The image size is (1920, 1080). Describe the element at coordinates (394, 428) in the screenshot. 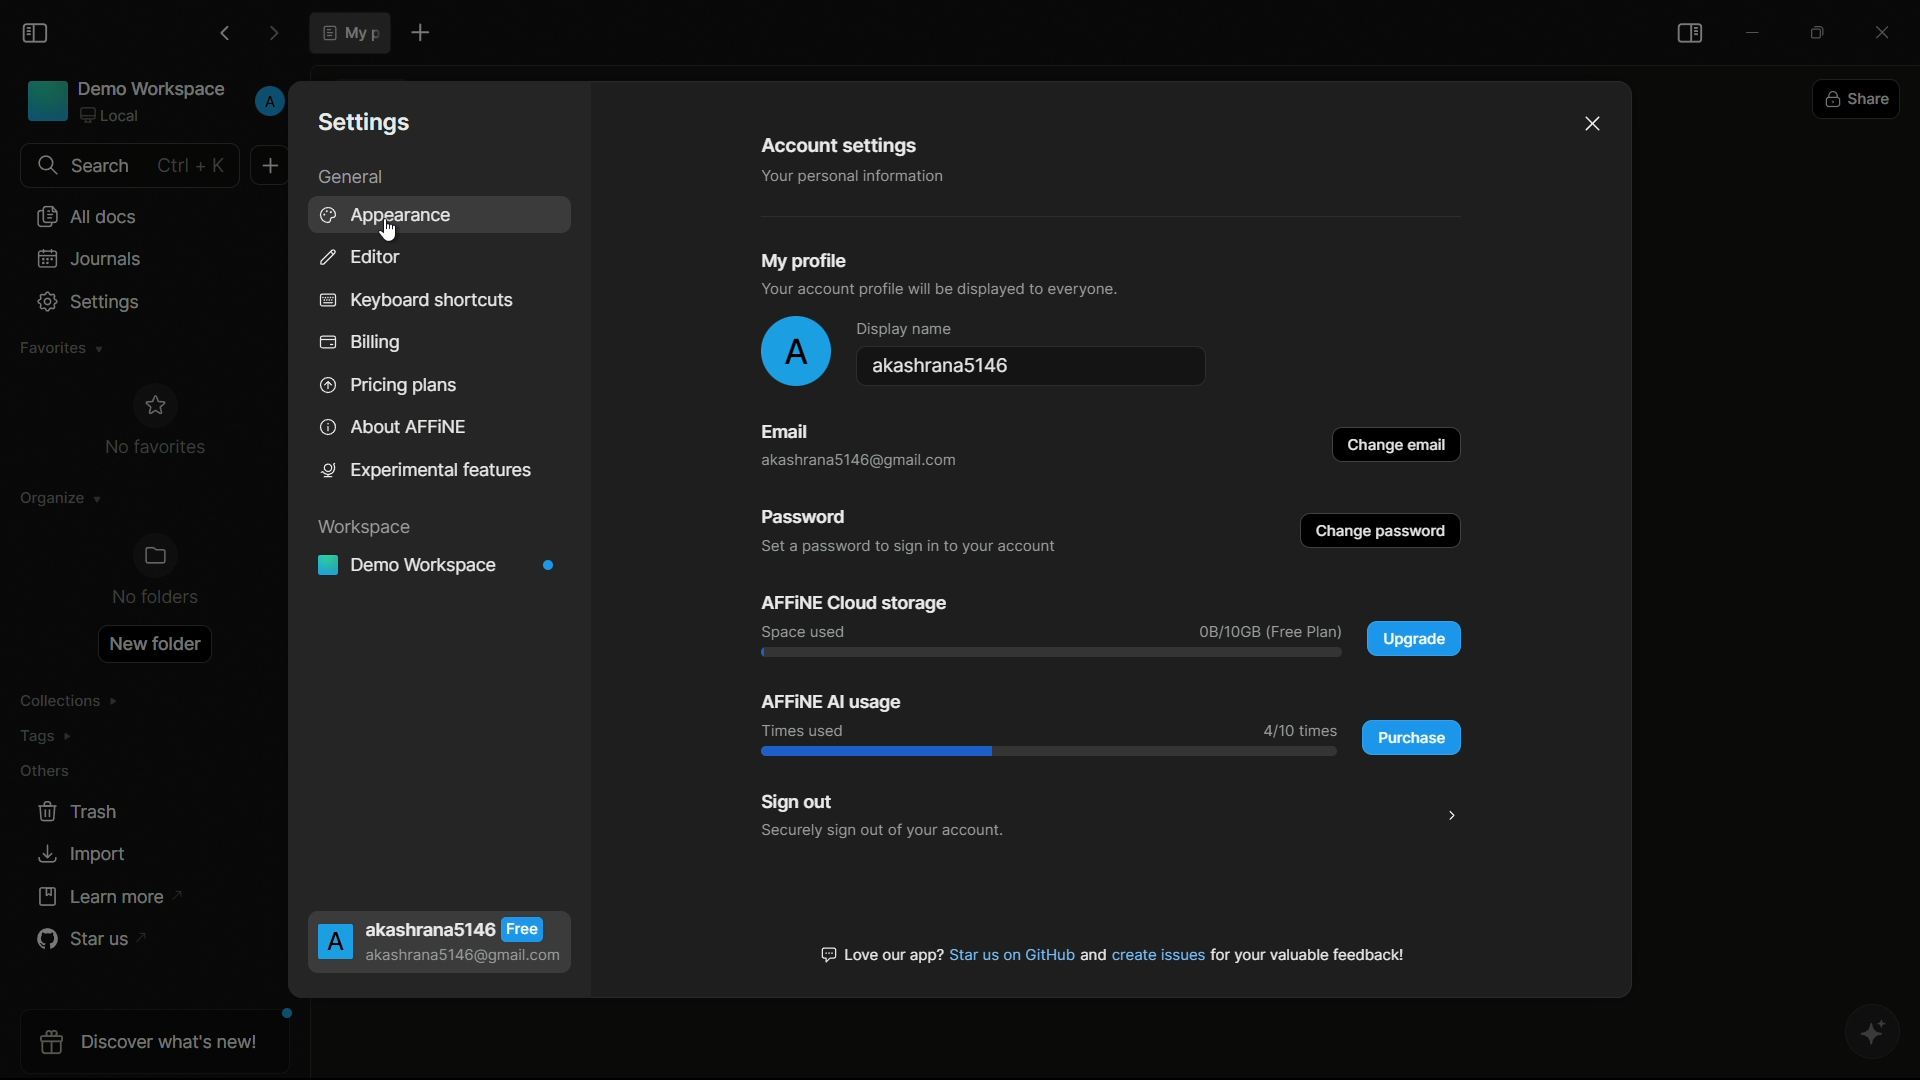

I see `about affine` at that location.